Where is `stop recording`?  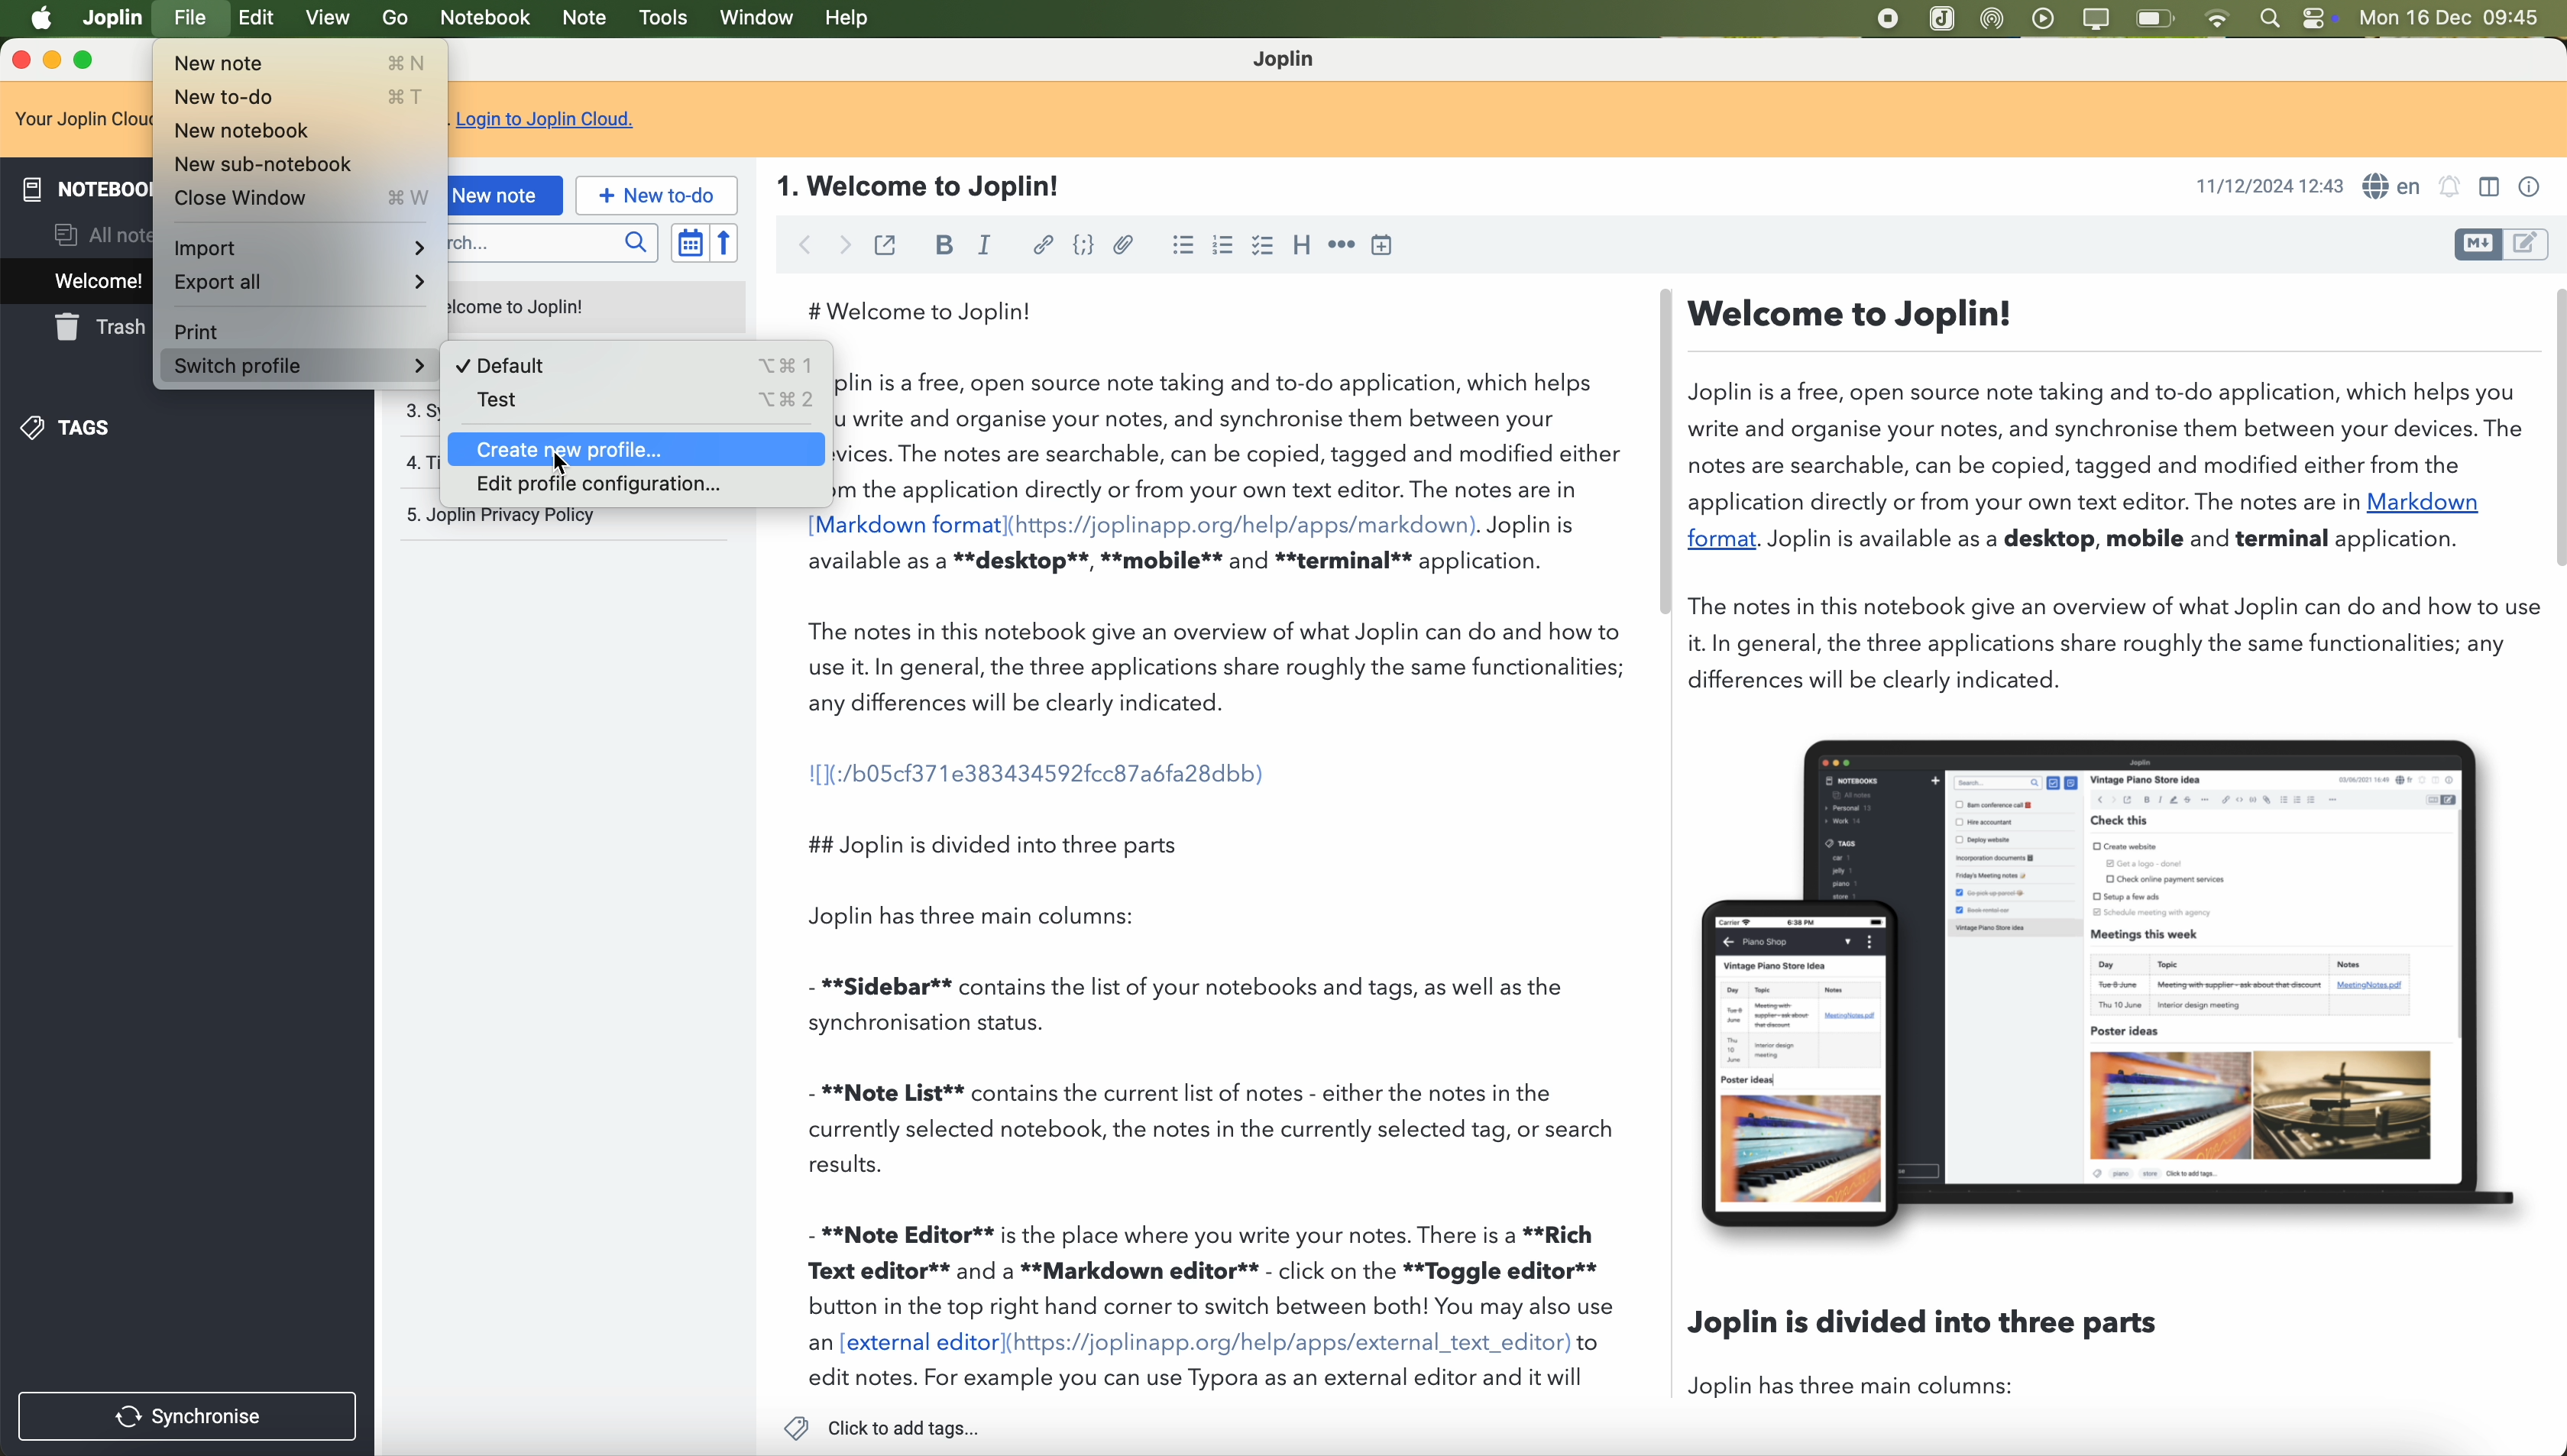 stop recording is located at coordinates (1885, 20).